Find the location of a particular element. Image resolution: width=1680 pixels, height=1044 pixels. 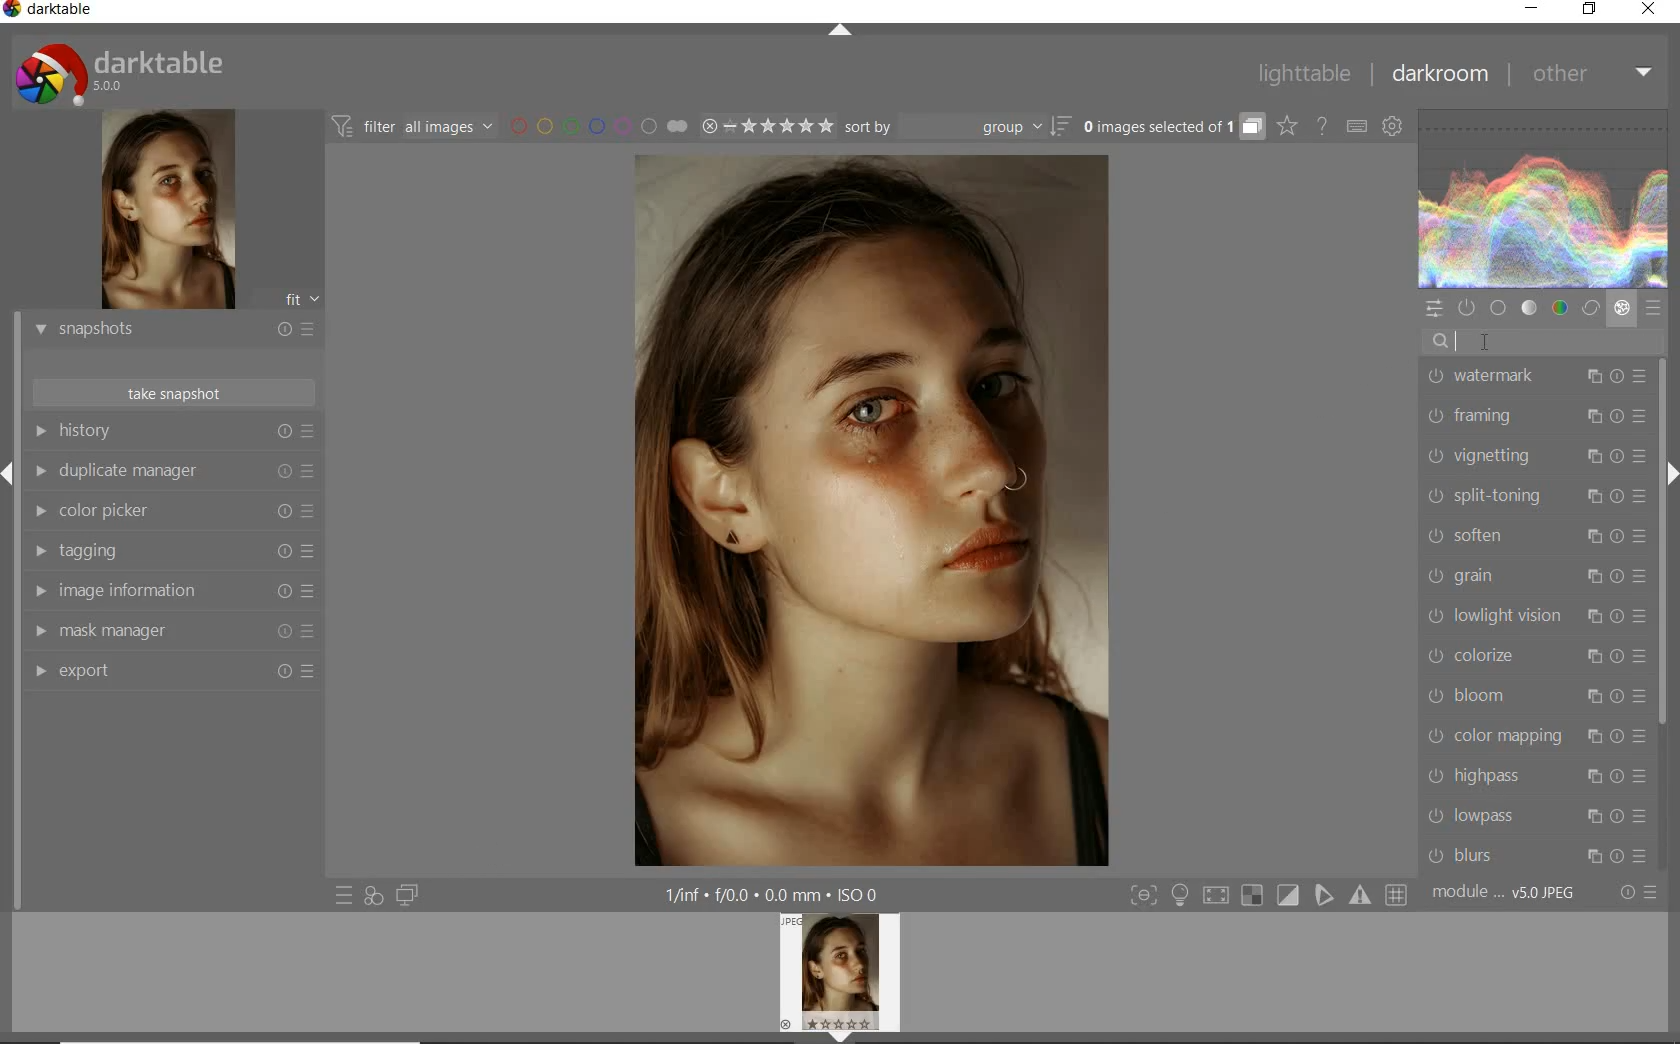

bloom is located at coordinates (1533, 695).